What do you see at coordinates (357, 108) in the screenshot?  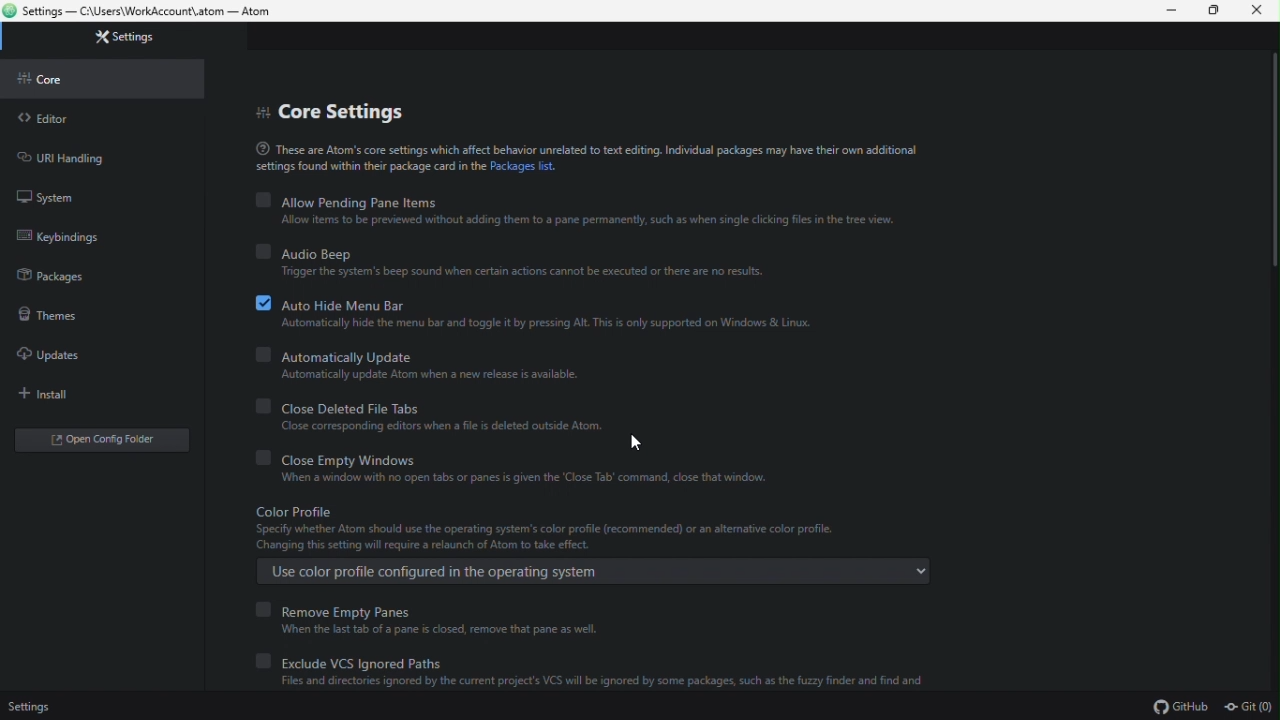 I see `core settings` at bounding box center [357, 108].